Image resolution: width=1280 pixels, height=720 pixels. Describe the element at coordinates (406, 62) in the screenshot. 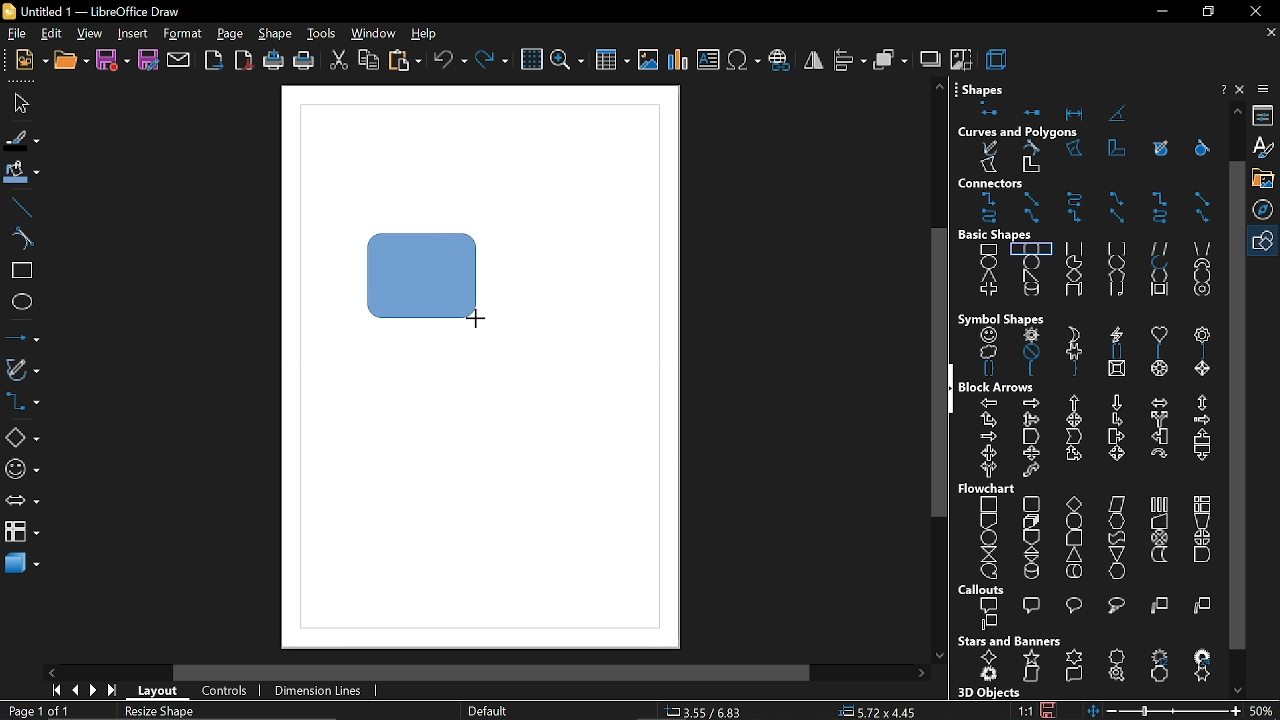

I see `paste` at that location.